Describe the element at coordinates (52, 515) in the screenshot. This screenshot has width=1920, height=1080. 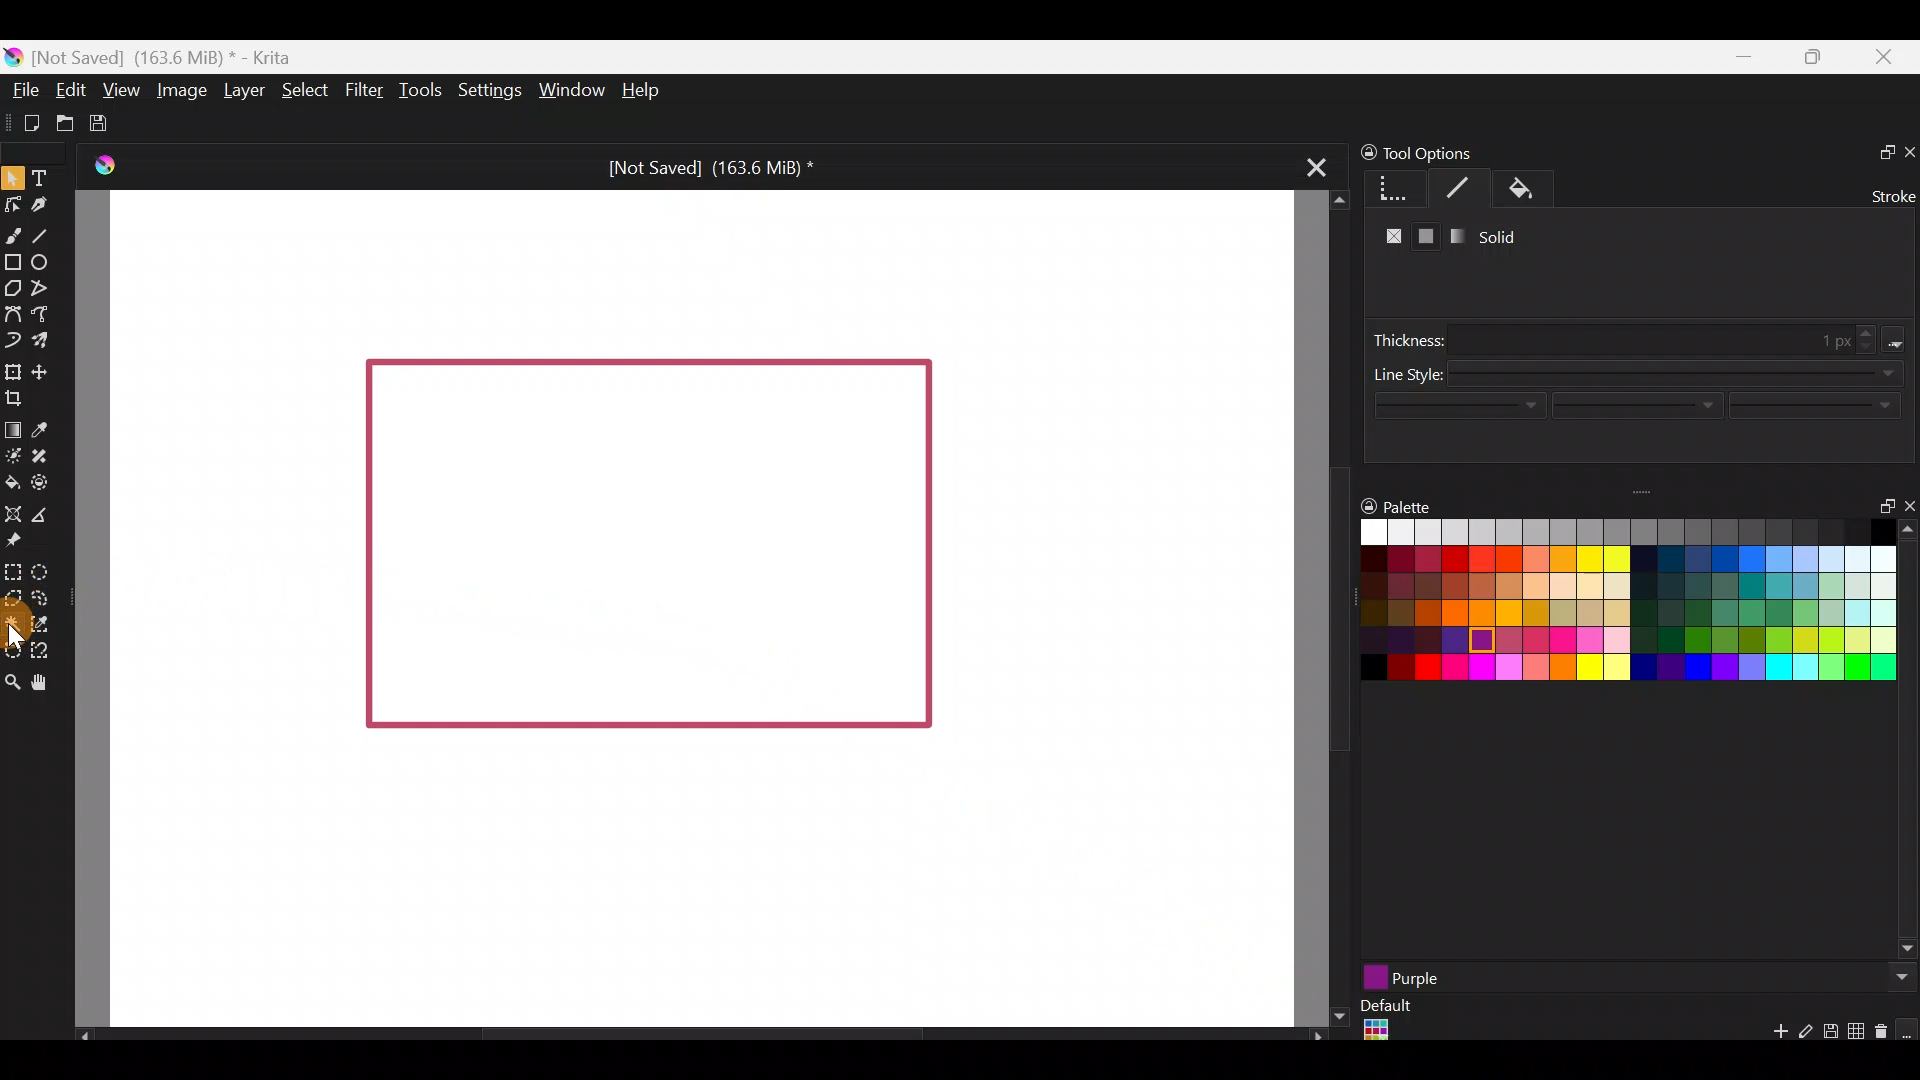
I see `Measure the distance between two points` at that location.